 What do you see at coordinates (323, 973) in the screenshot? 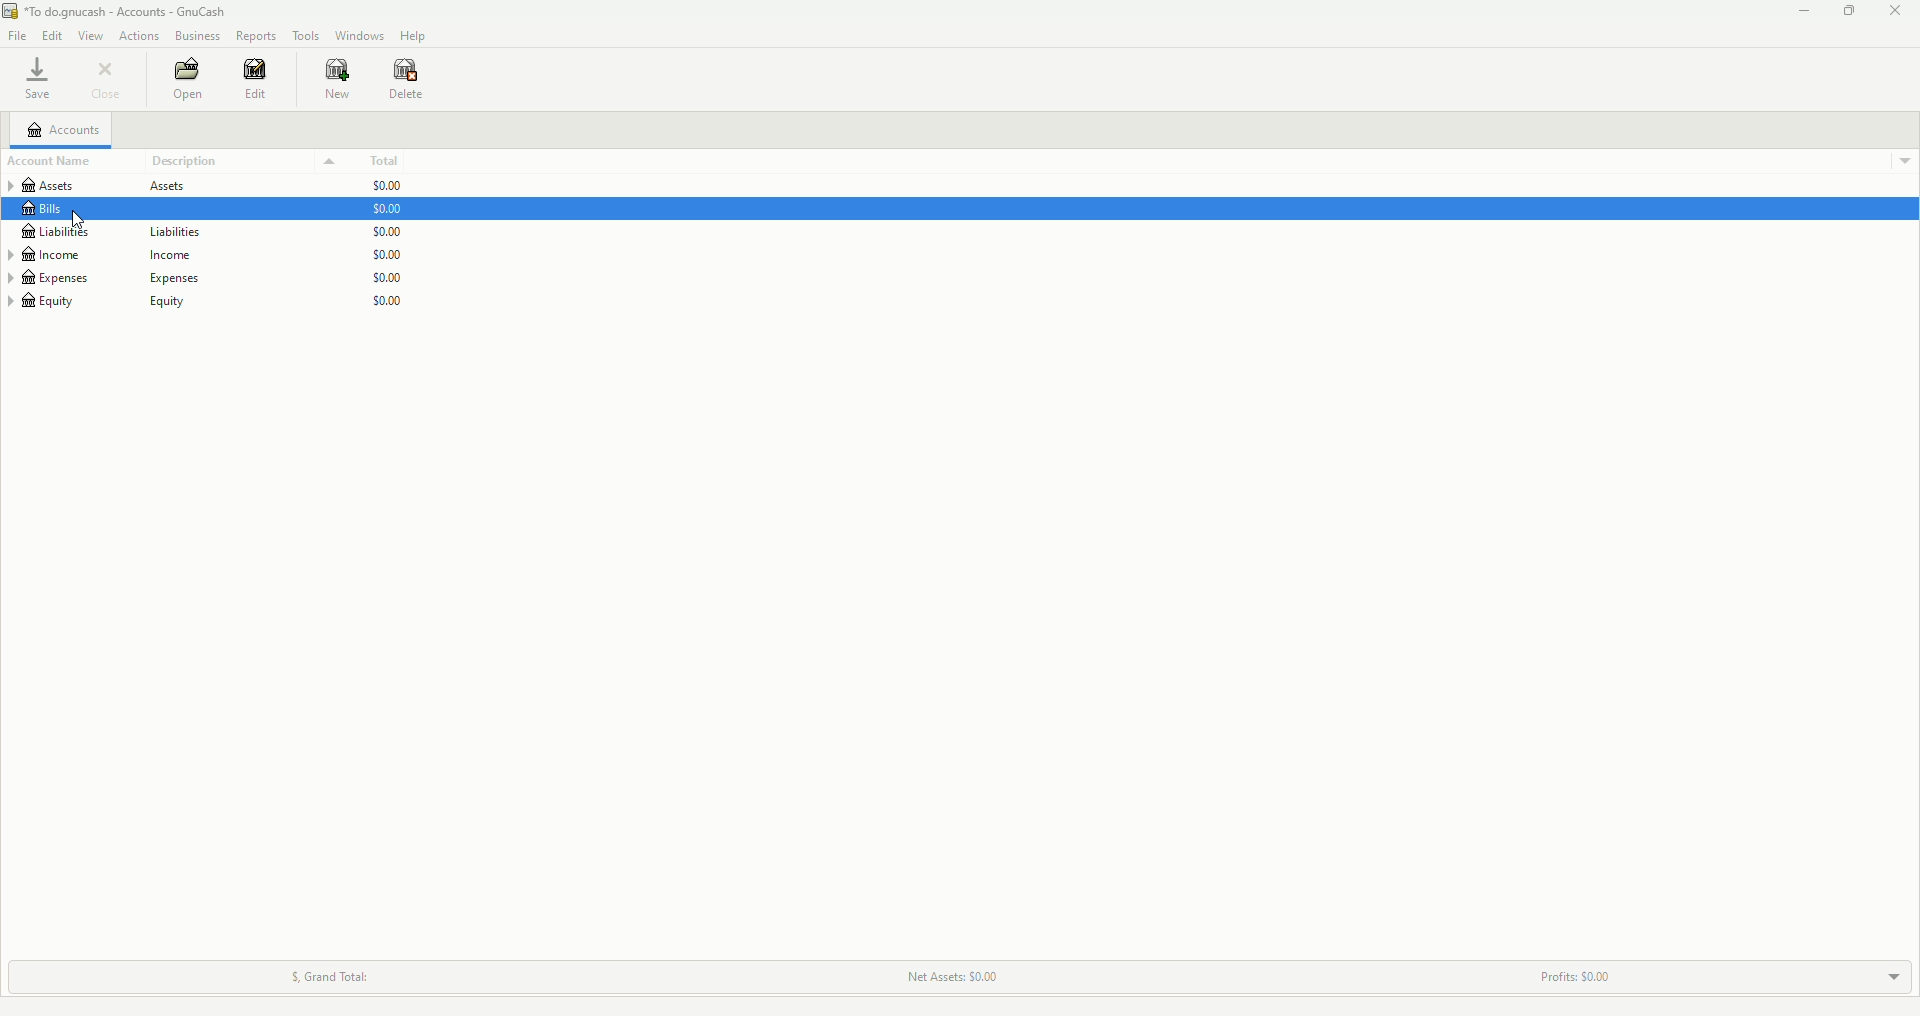
I see `Grand Total` at bounding box center [323, 973].